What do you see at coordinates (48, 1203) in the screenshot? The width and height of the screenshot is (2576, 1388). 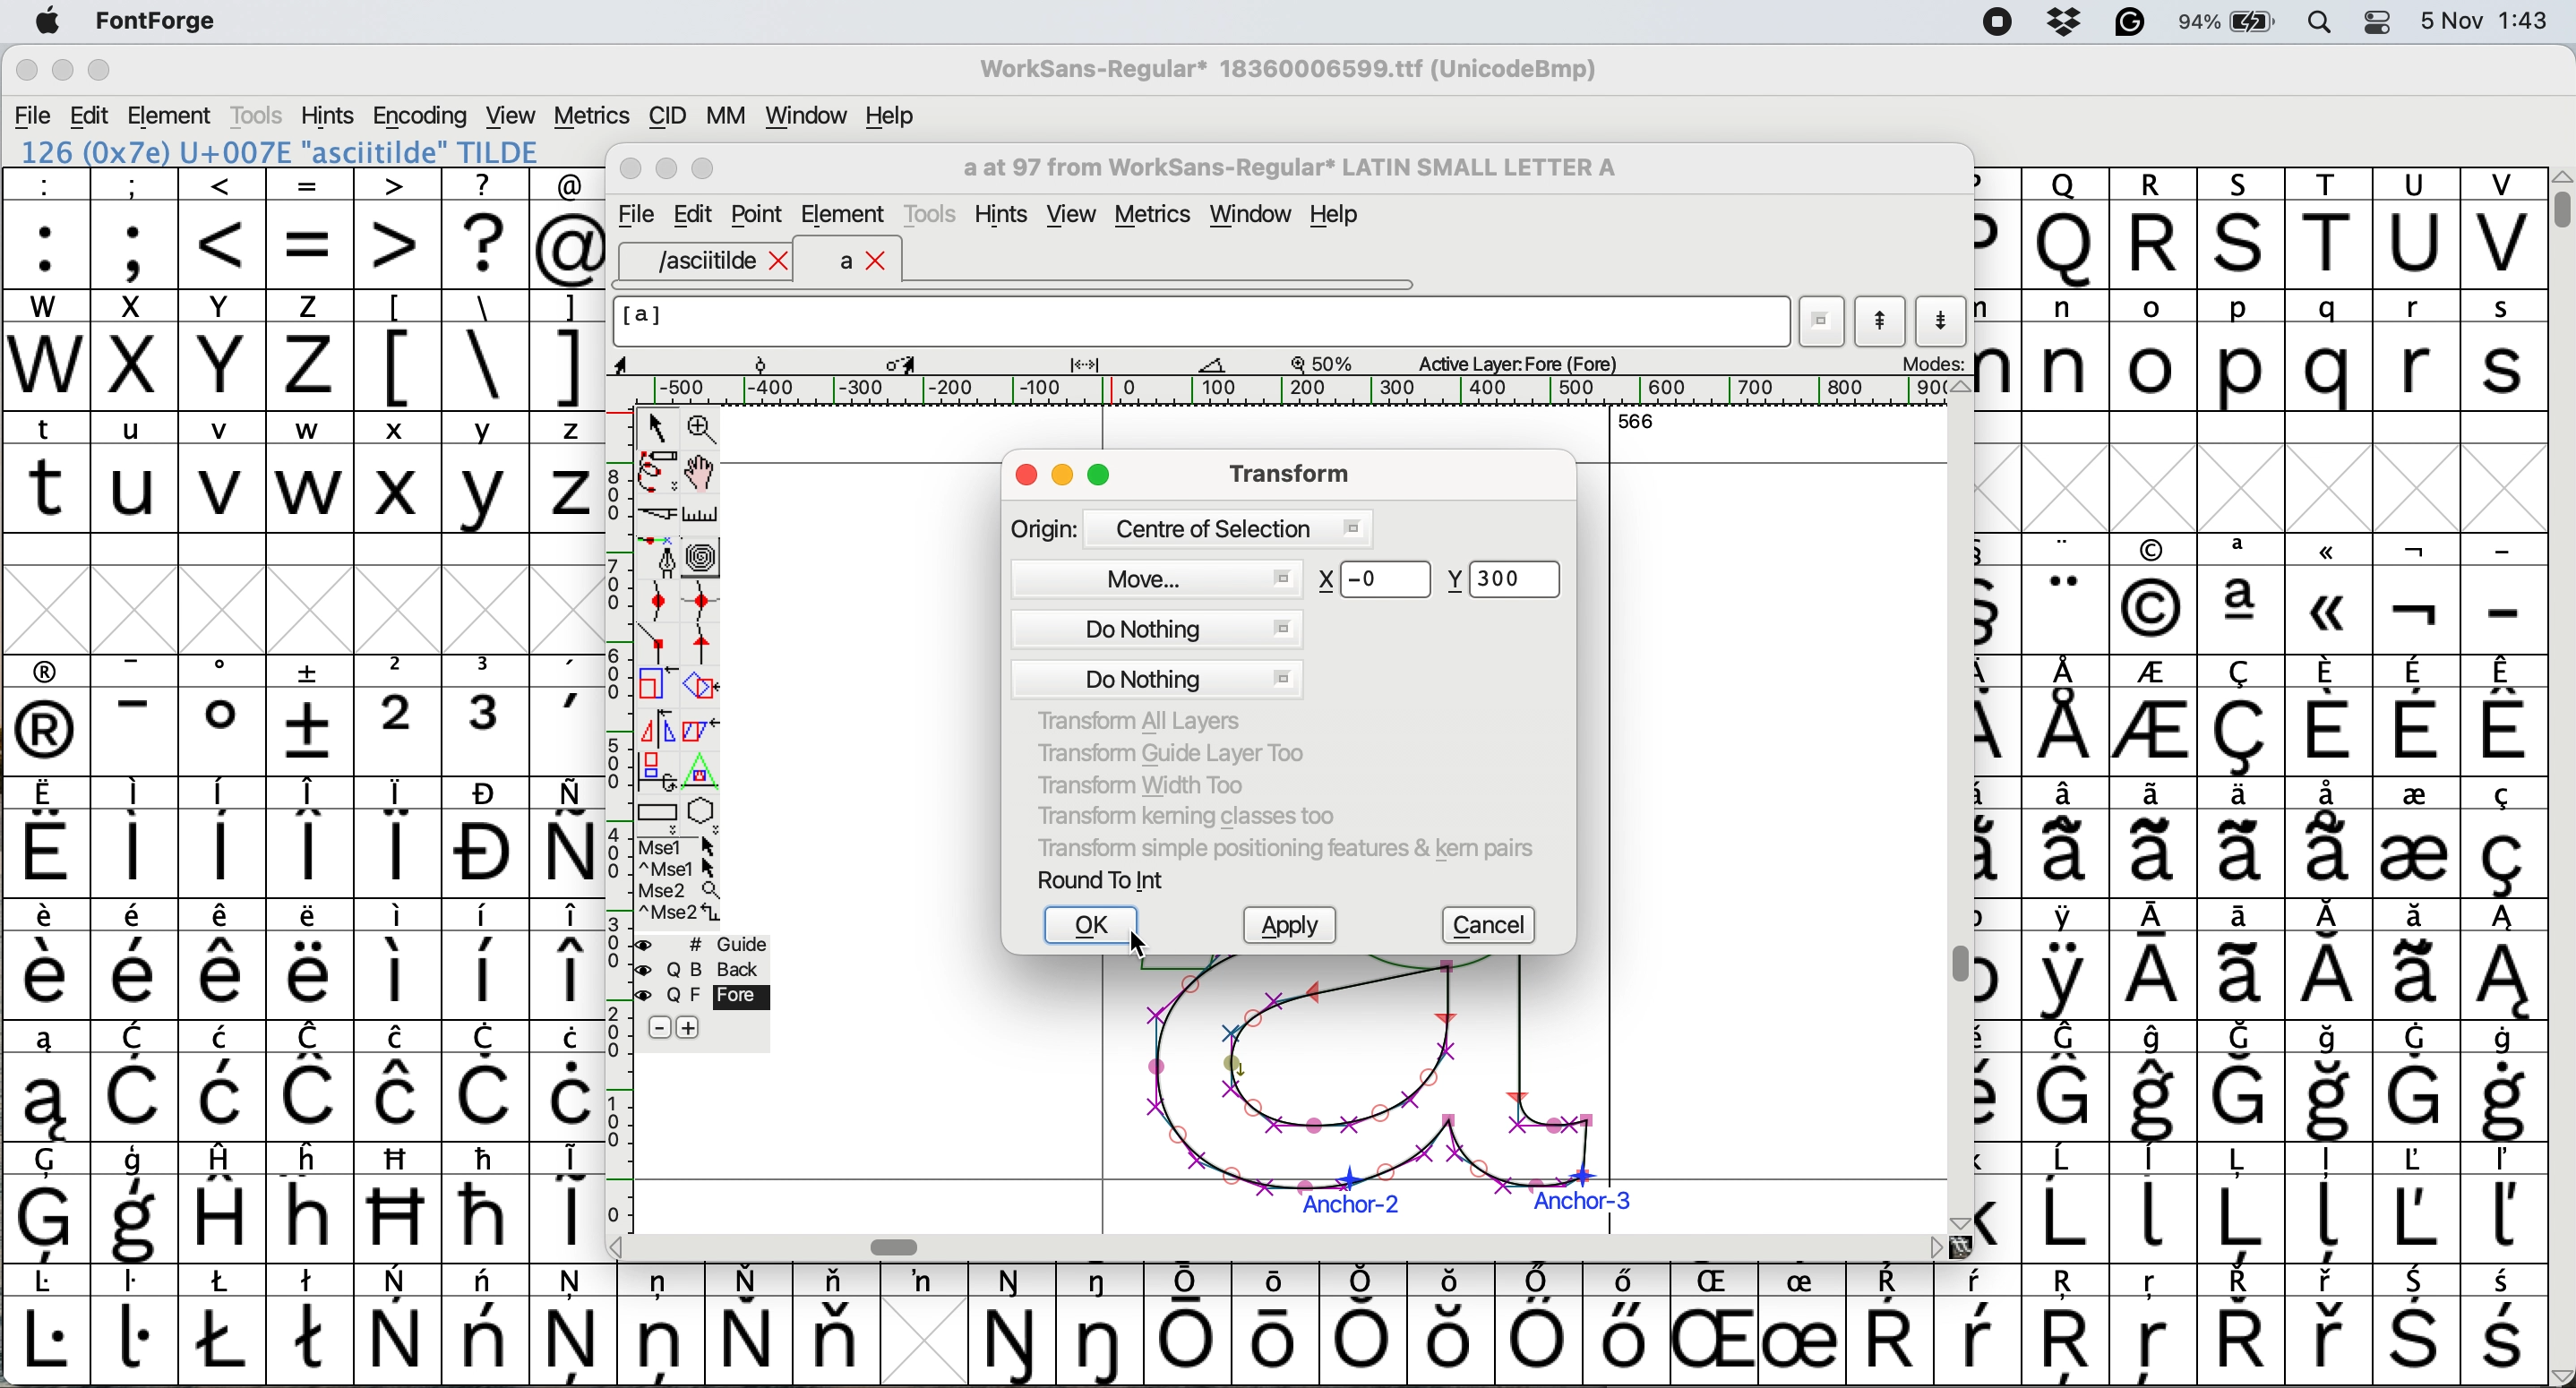 I see `symbol` at bounding box center [48, 1203].